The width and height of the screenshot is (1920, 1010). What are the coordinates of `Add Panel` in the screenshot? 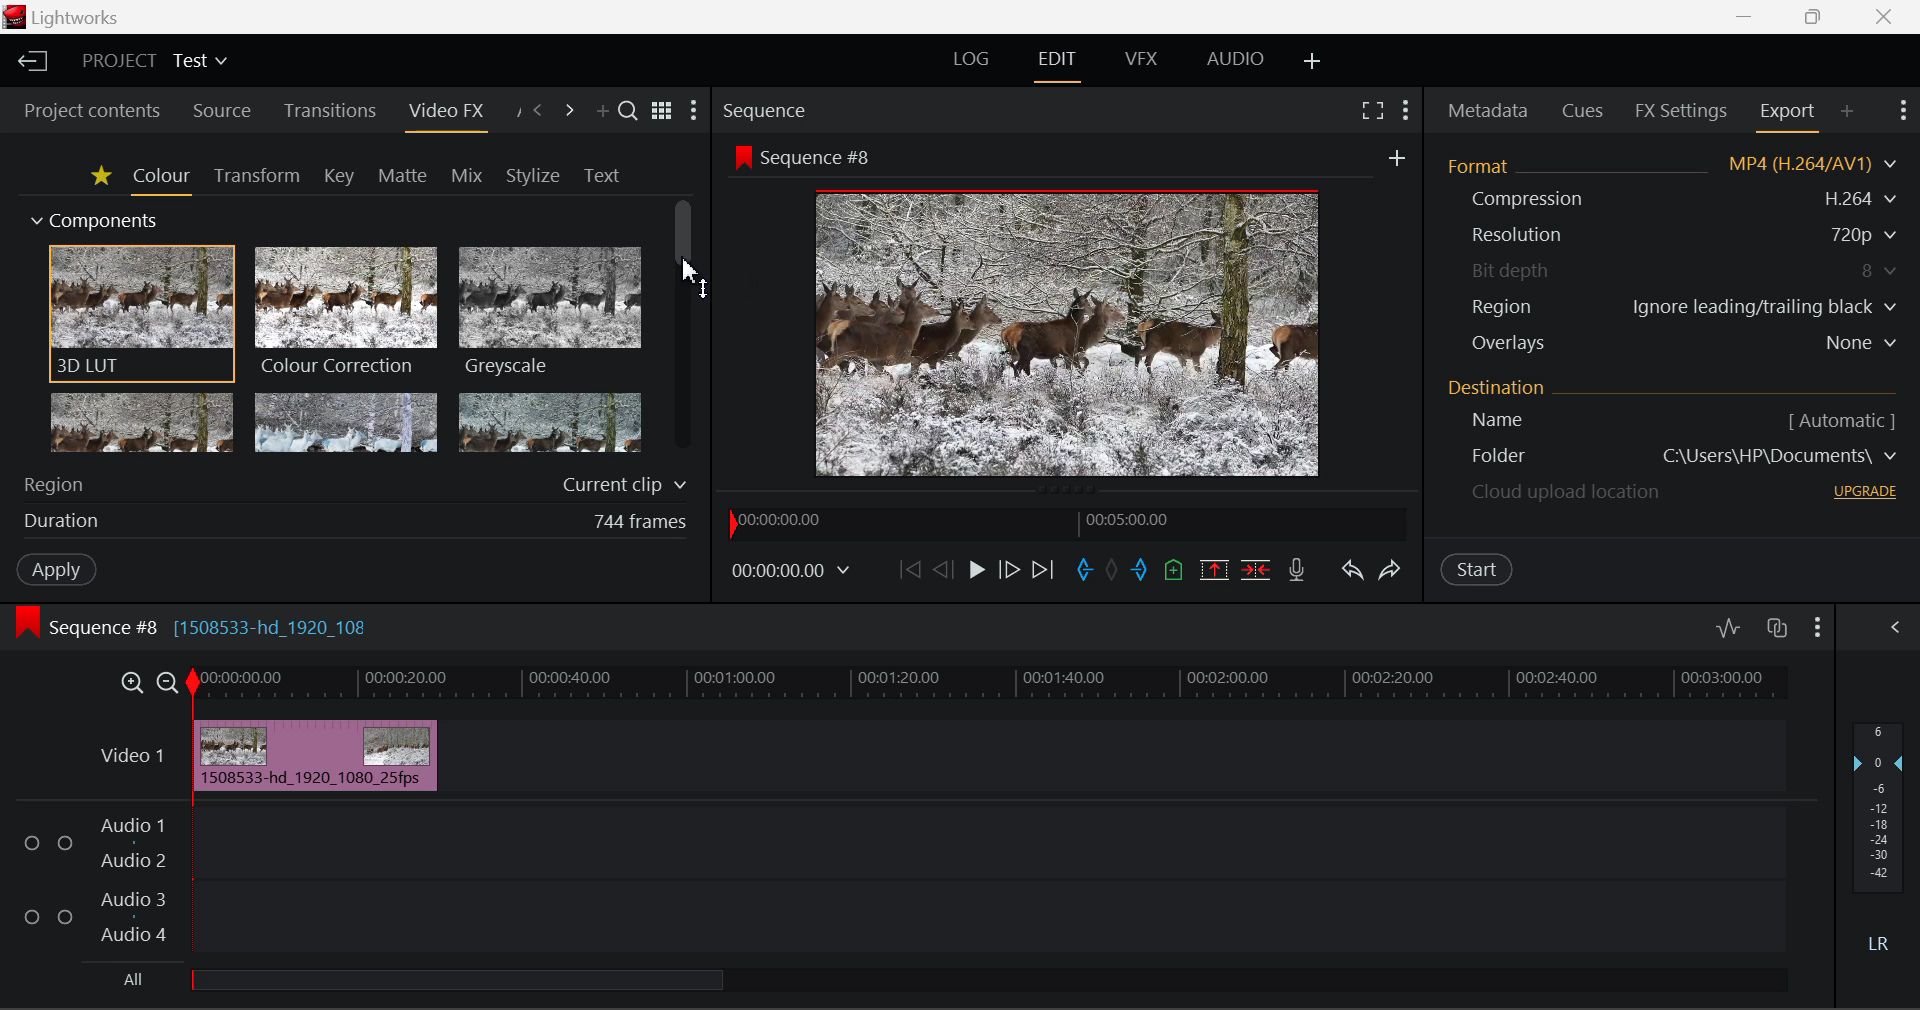 It's located at (1846, 117).